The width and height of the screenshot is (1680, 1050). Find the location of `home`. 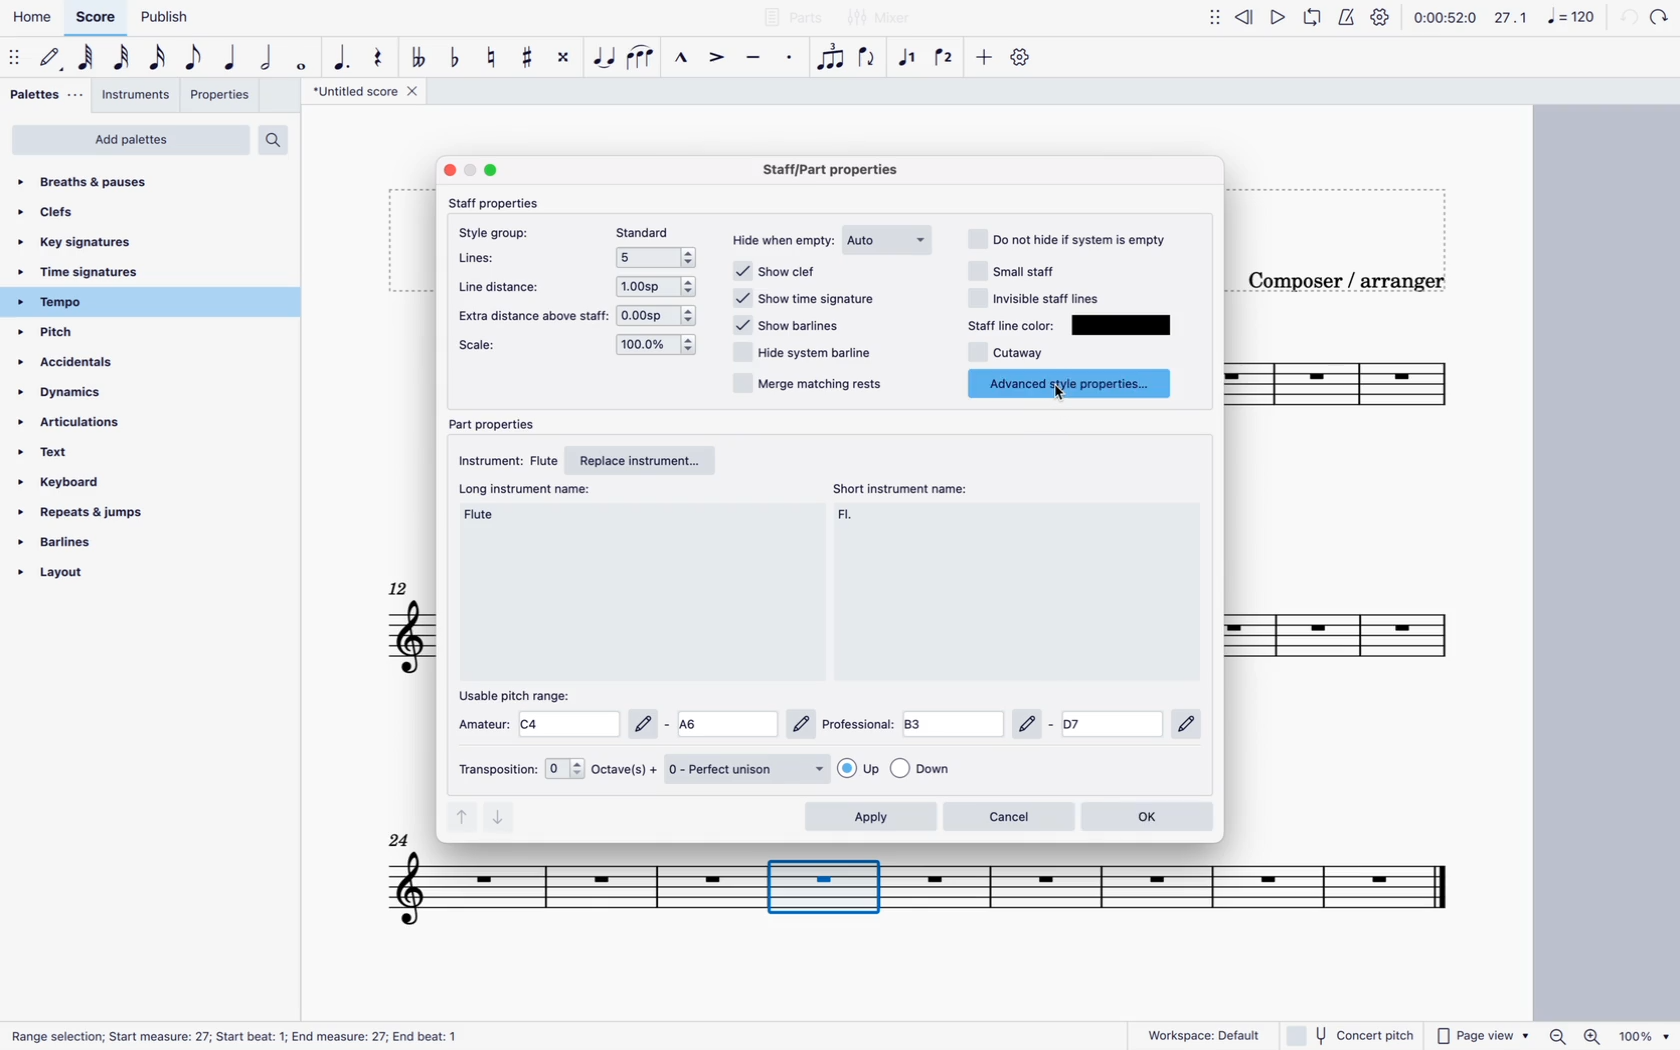

home is located at coordinates (35, 16).